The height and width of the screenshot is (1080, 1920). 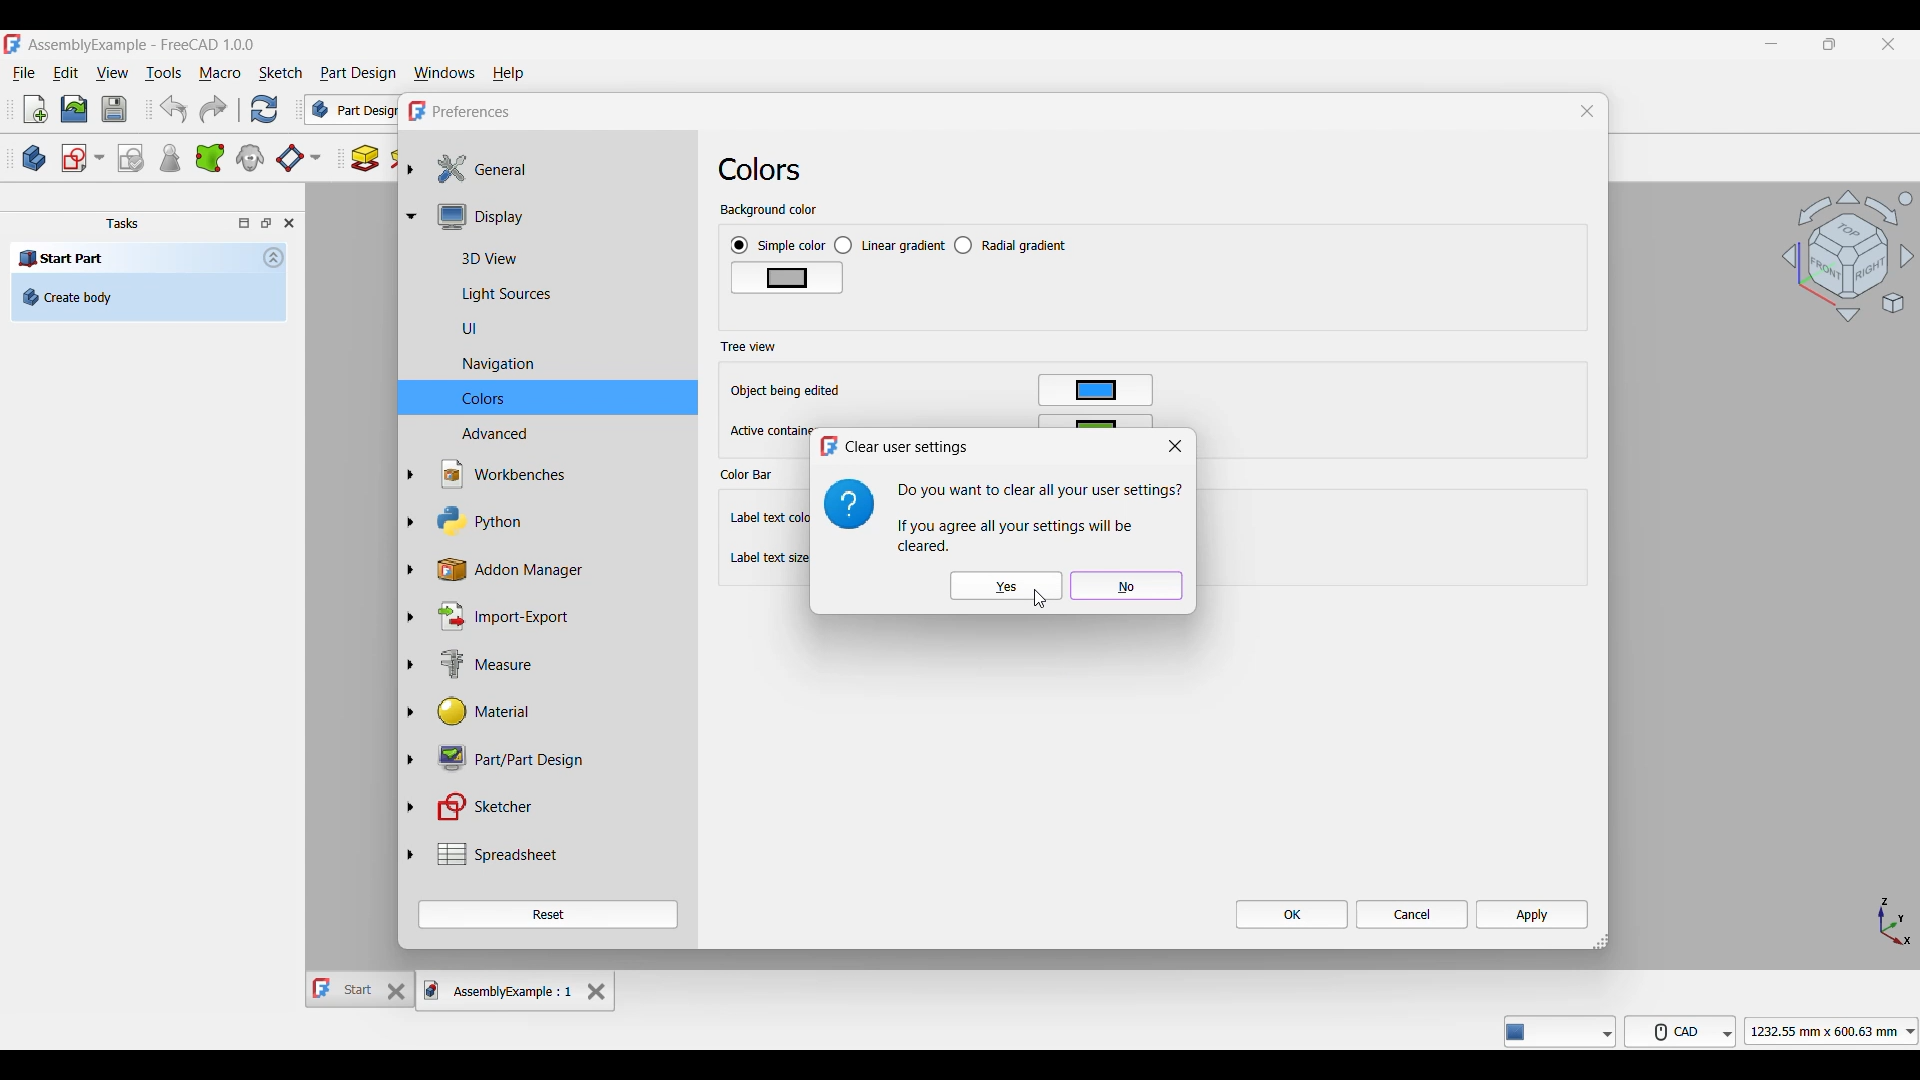 I want to click on Refresh, so click(x=265, y=109).